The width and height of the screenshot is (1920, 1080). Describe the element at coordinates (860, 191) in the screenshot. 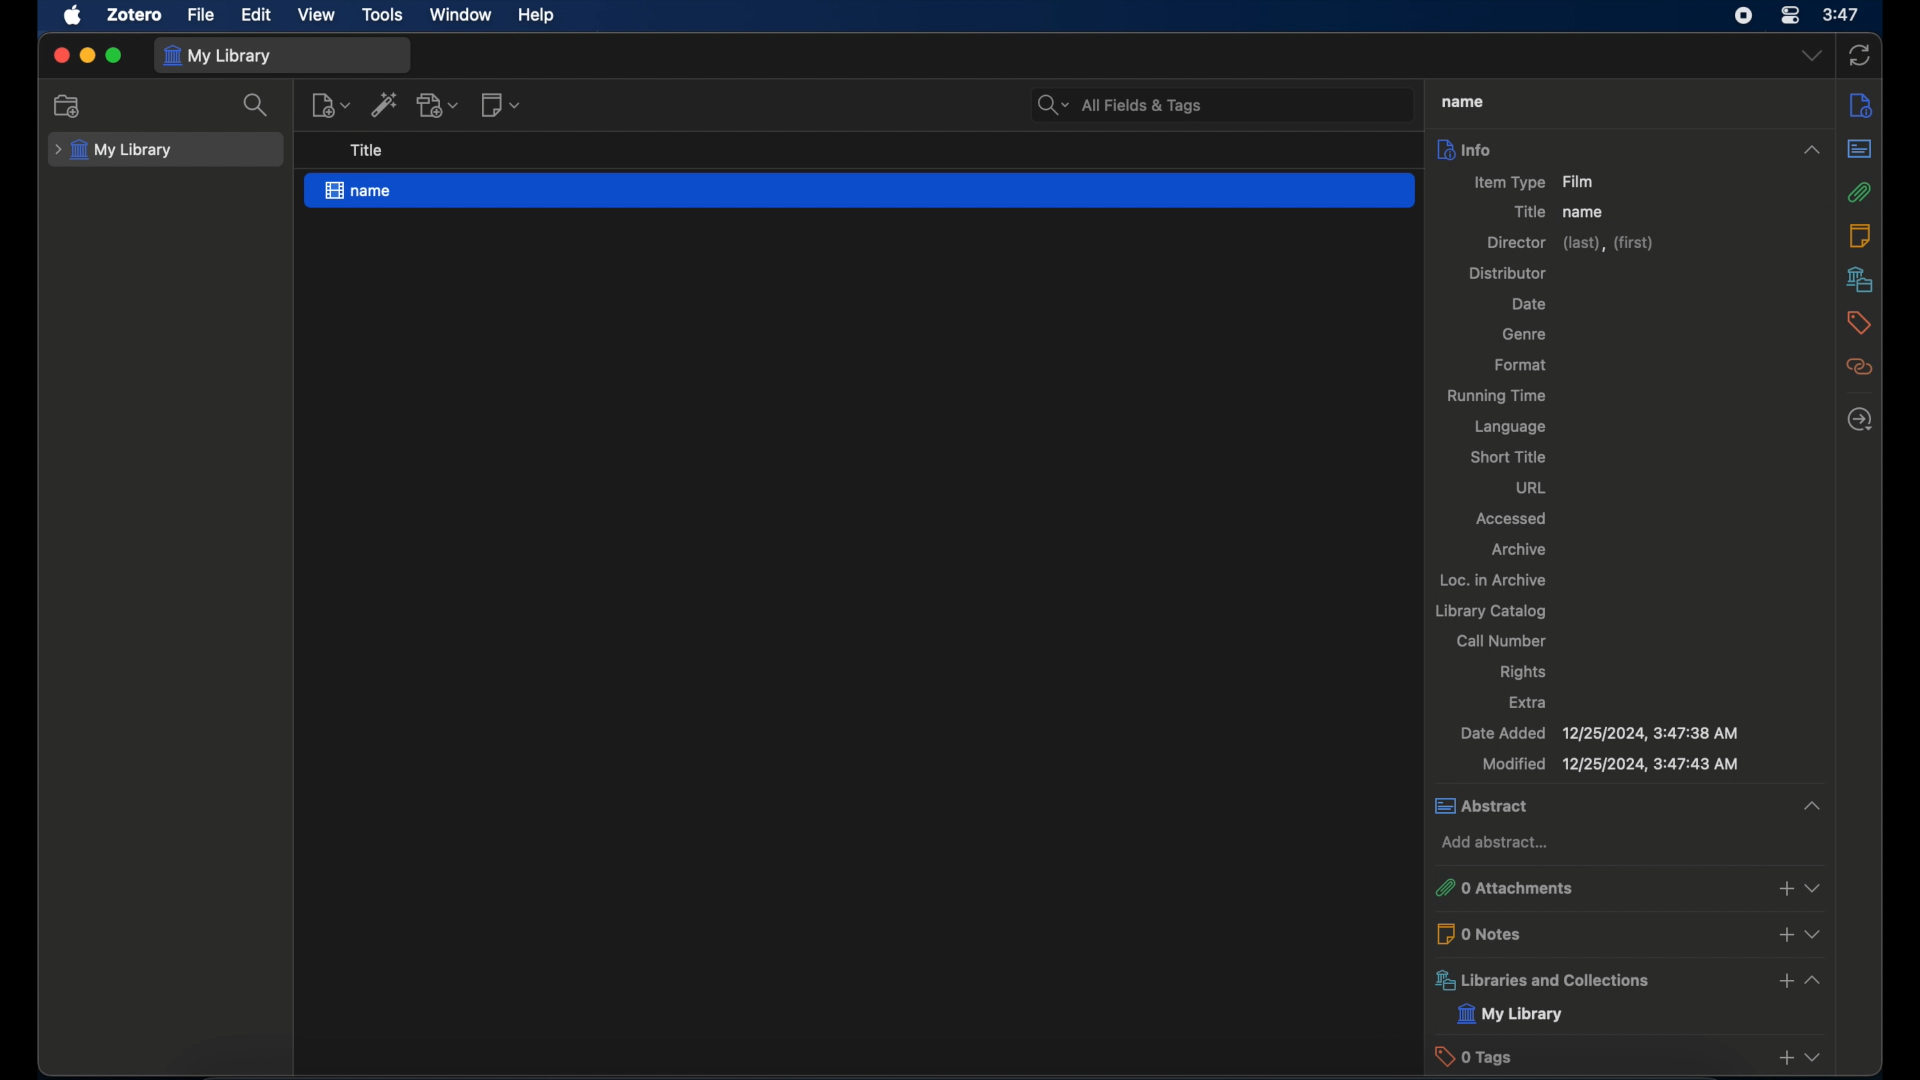

I see `name` at that location.